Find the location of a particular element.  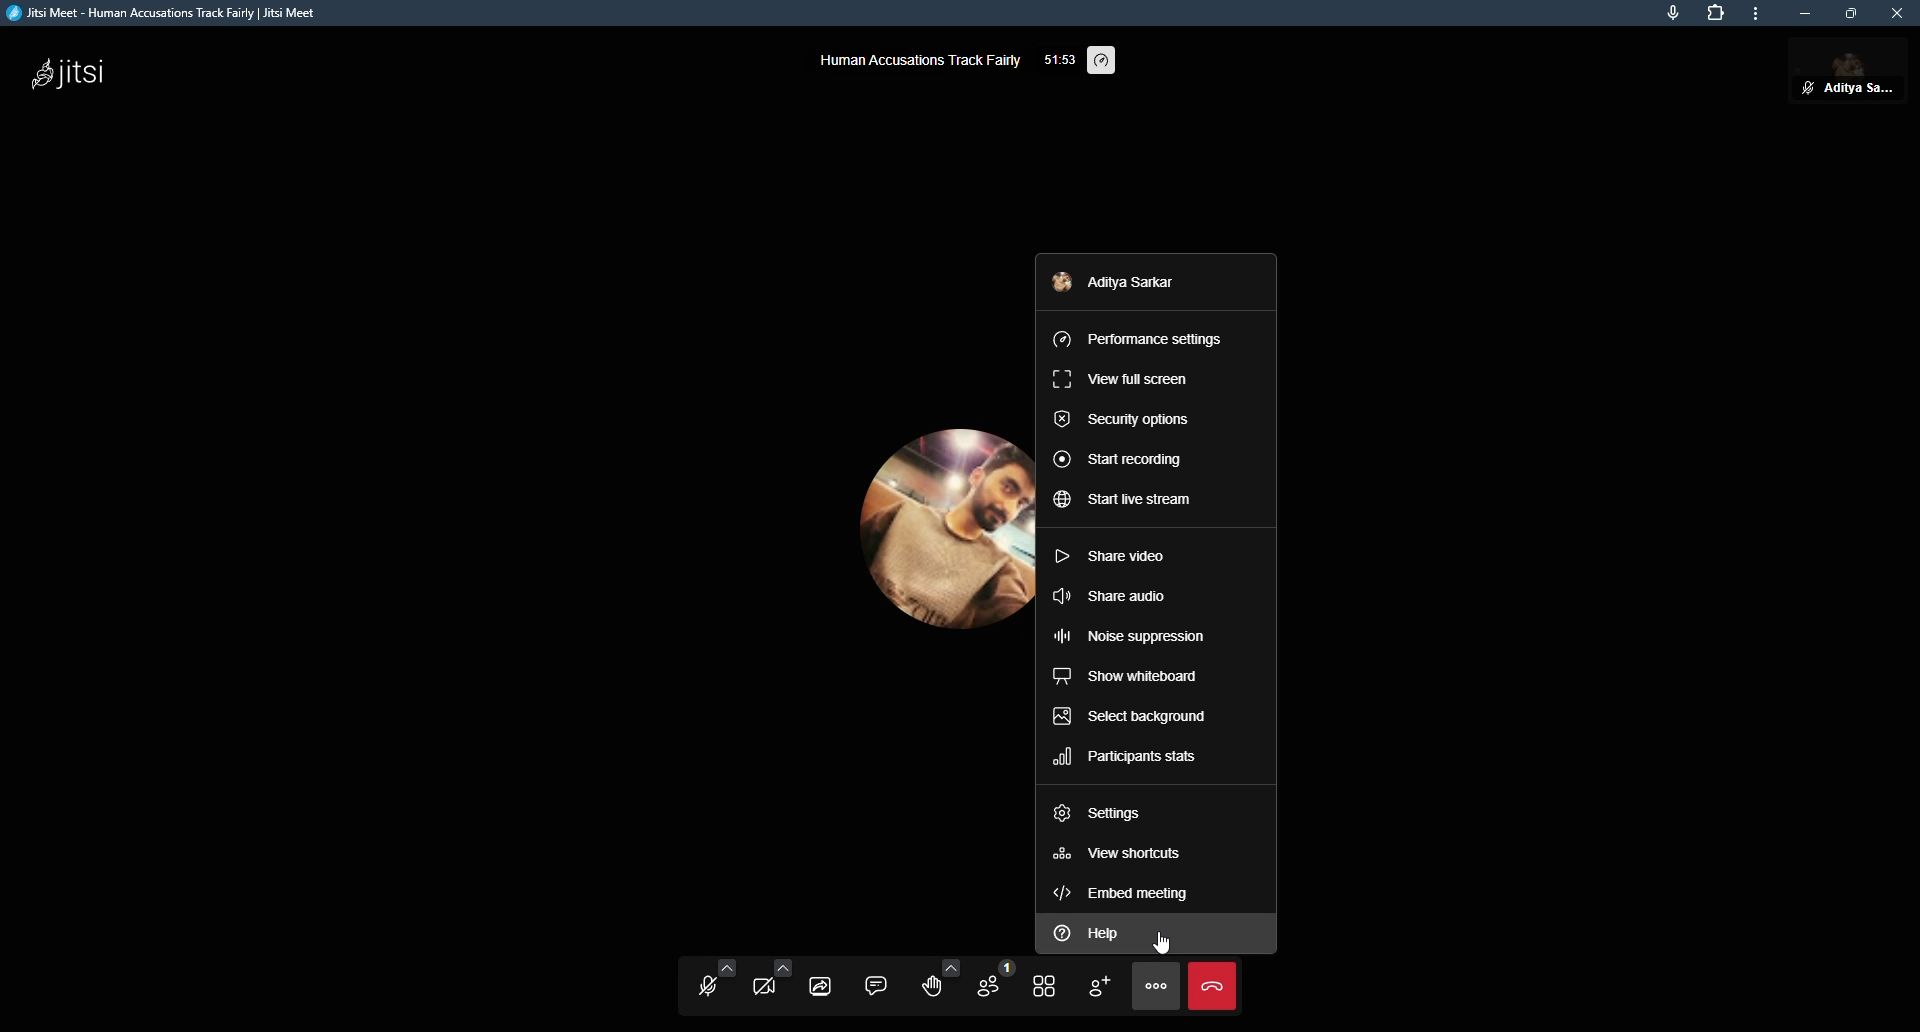

start camera is located at coordinates (765, 983).